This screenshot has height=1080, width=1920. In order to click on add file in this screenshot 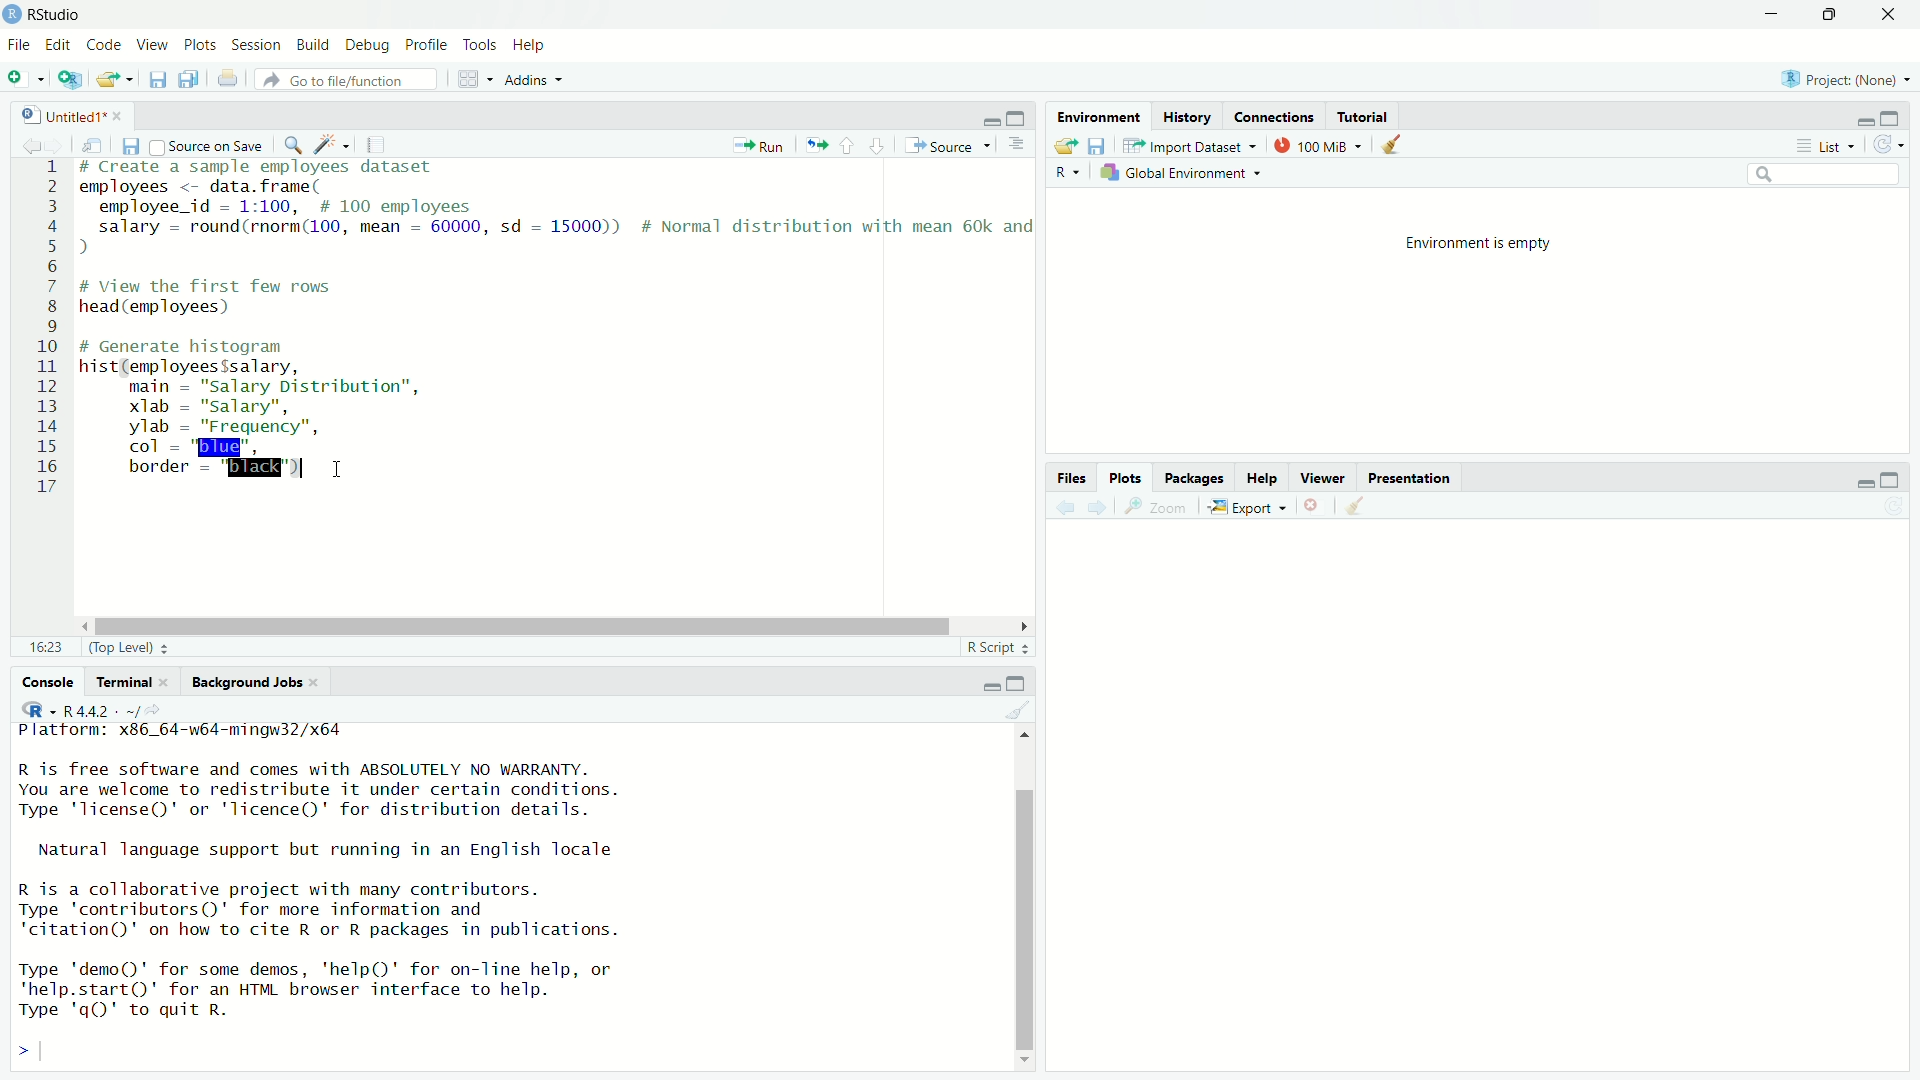, I will do `click(70, 79)`.